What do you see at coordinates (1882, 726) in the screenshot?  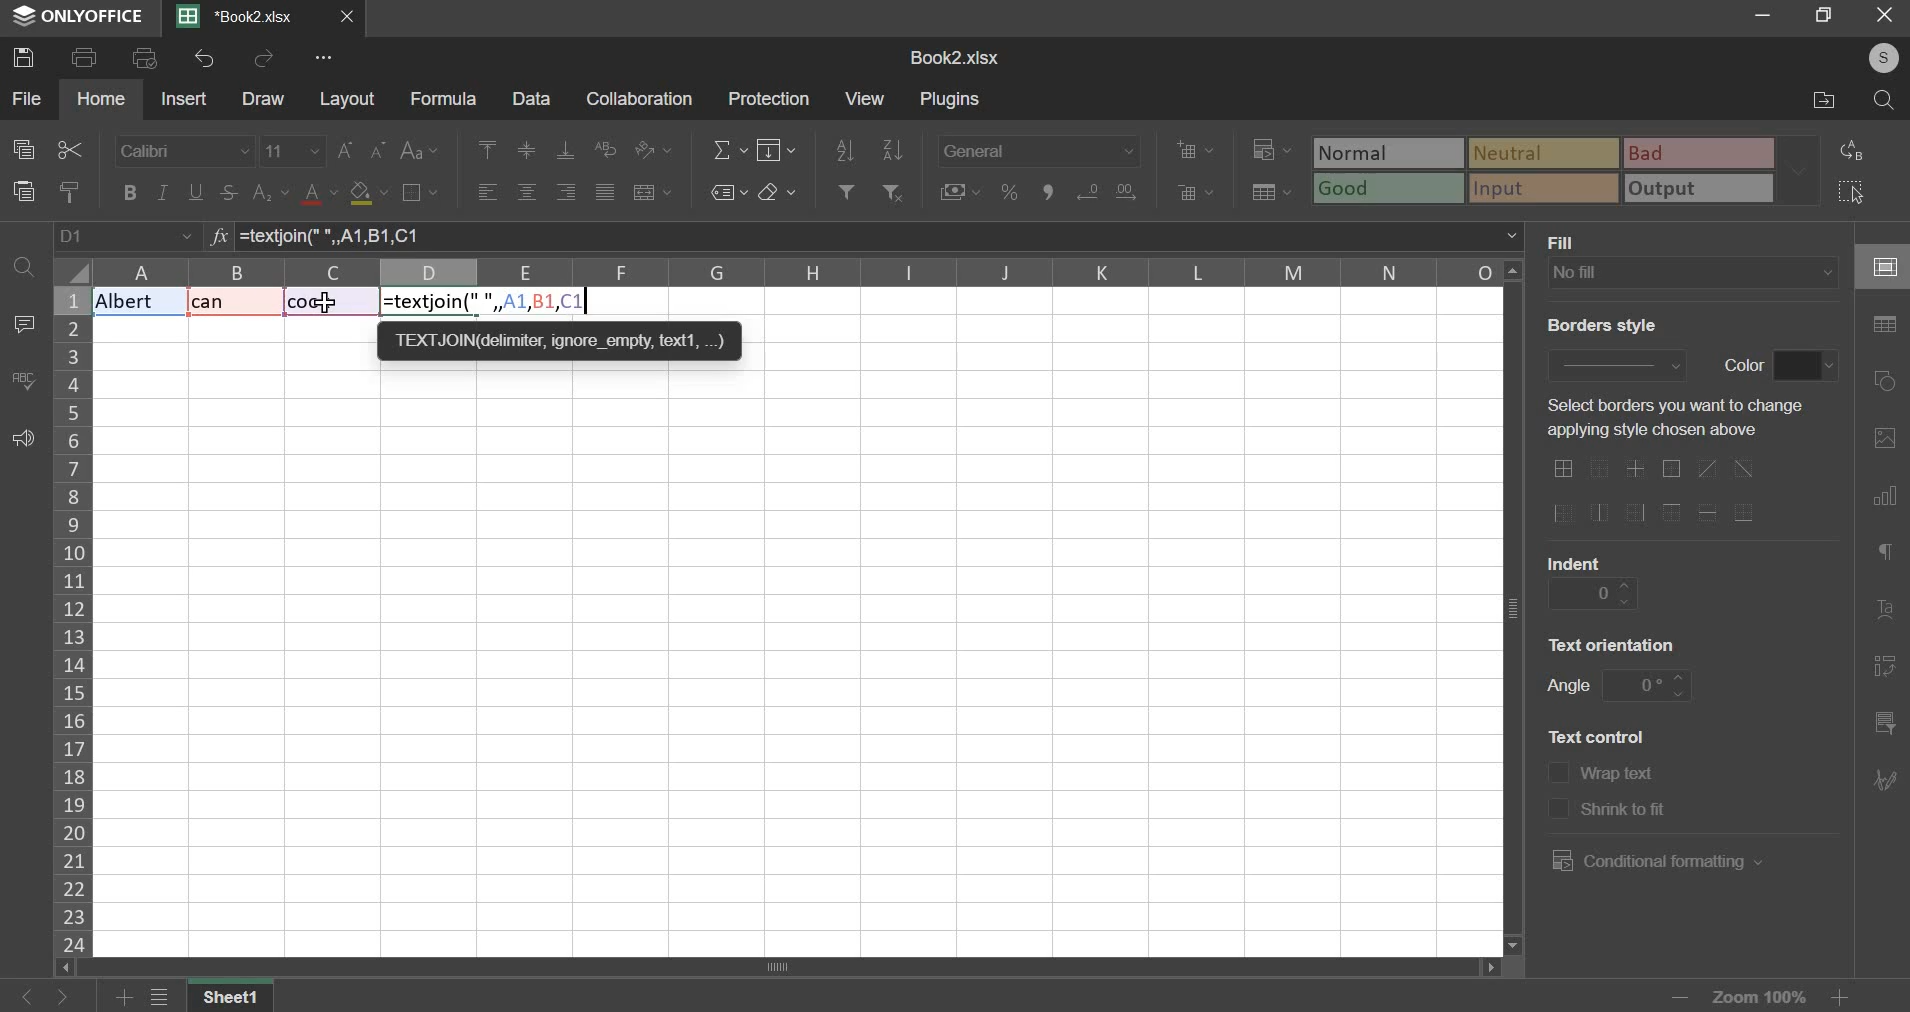 I see `slicer` at bounding box center [1882, 726].